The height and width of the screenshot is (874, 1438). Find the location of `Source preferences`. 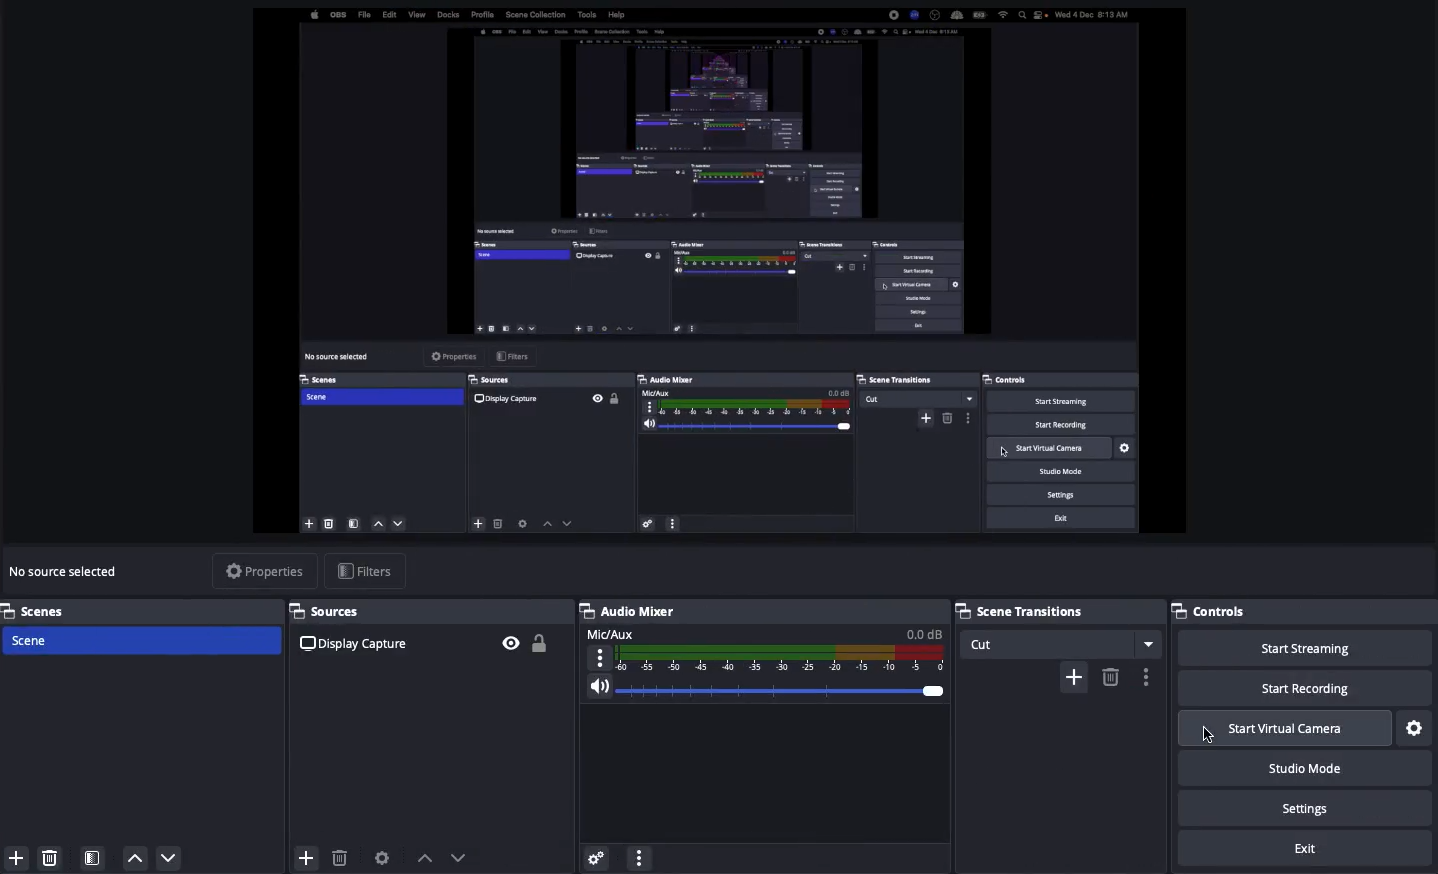

Source preferences is located at coordinates (385, 856).